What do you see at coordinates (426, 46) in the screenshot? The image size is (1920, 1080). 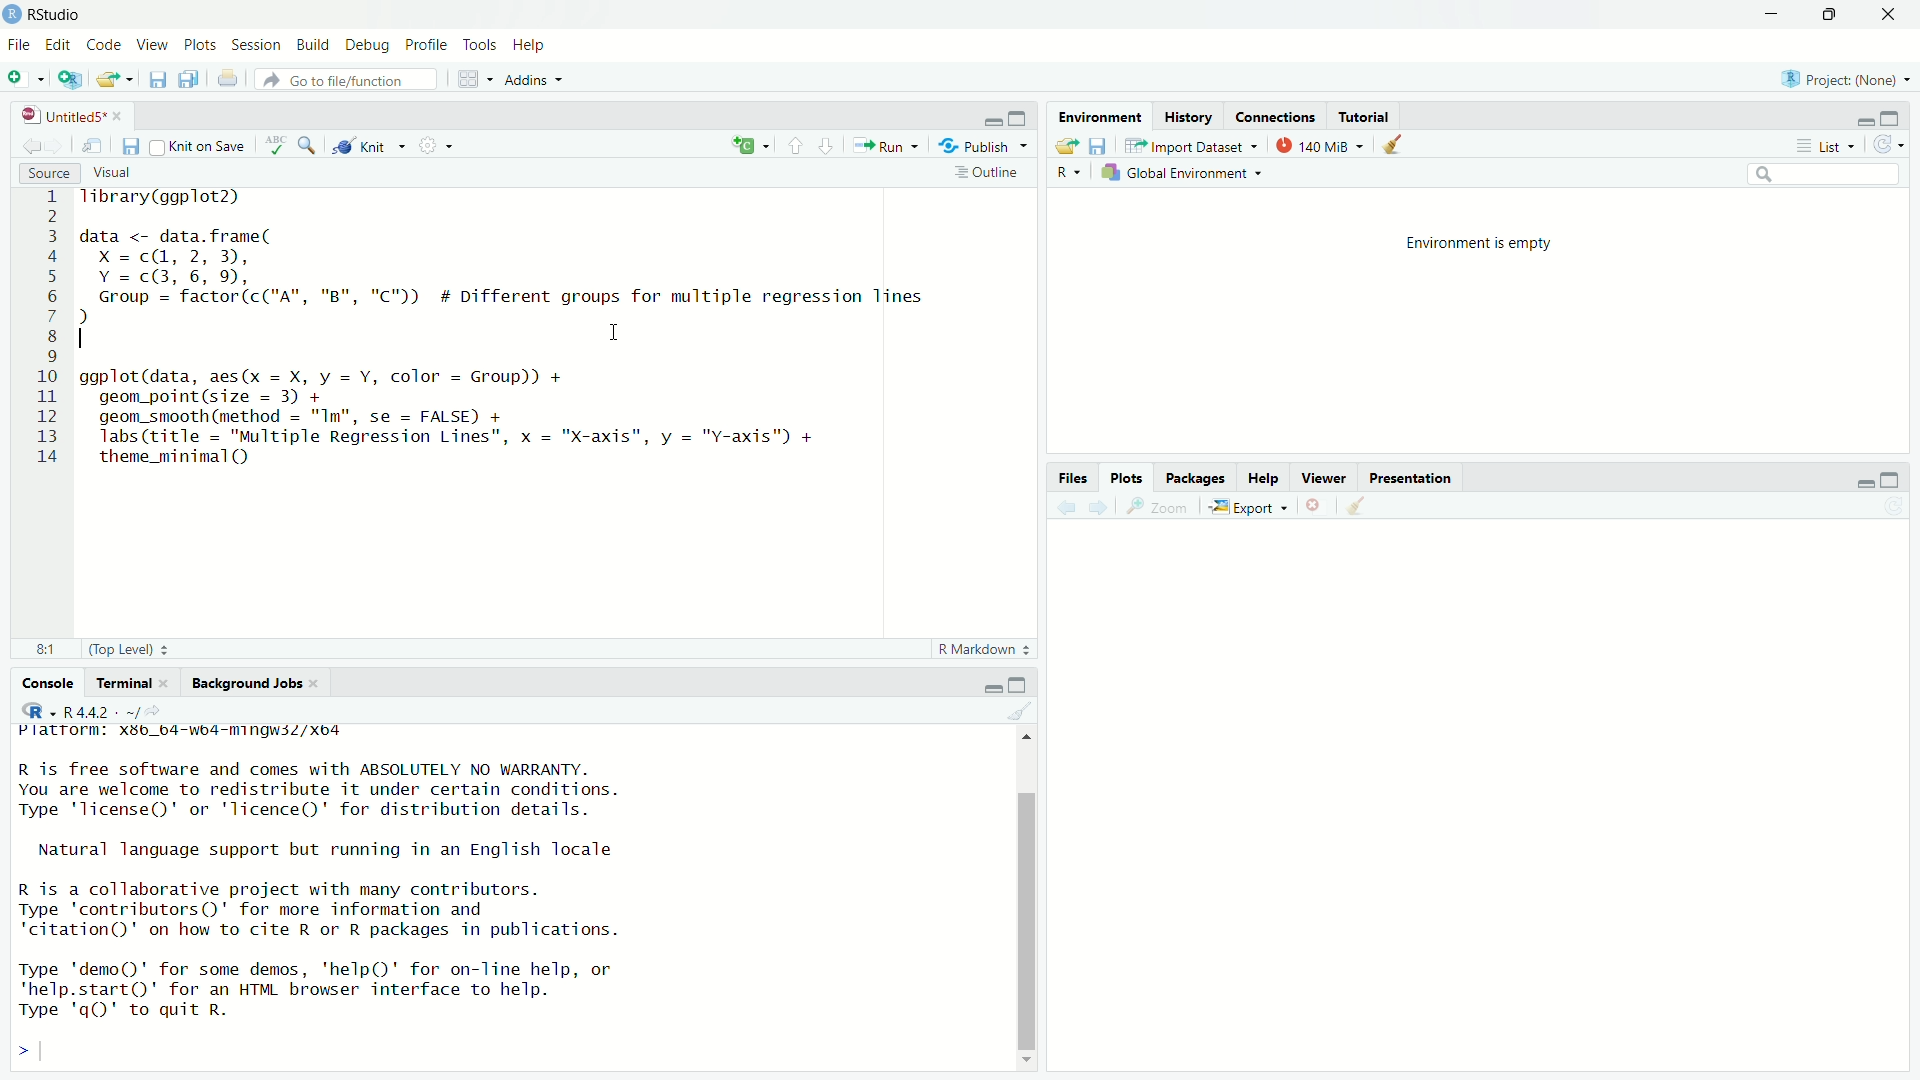 I see `Profile` at bounding box center [426, 46].